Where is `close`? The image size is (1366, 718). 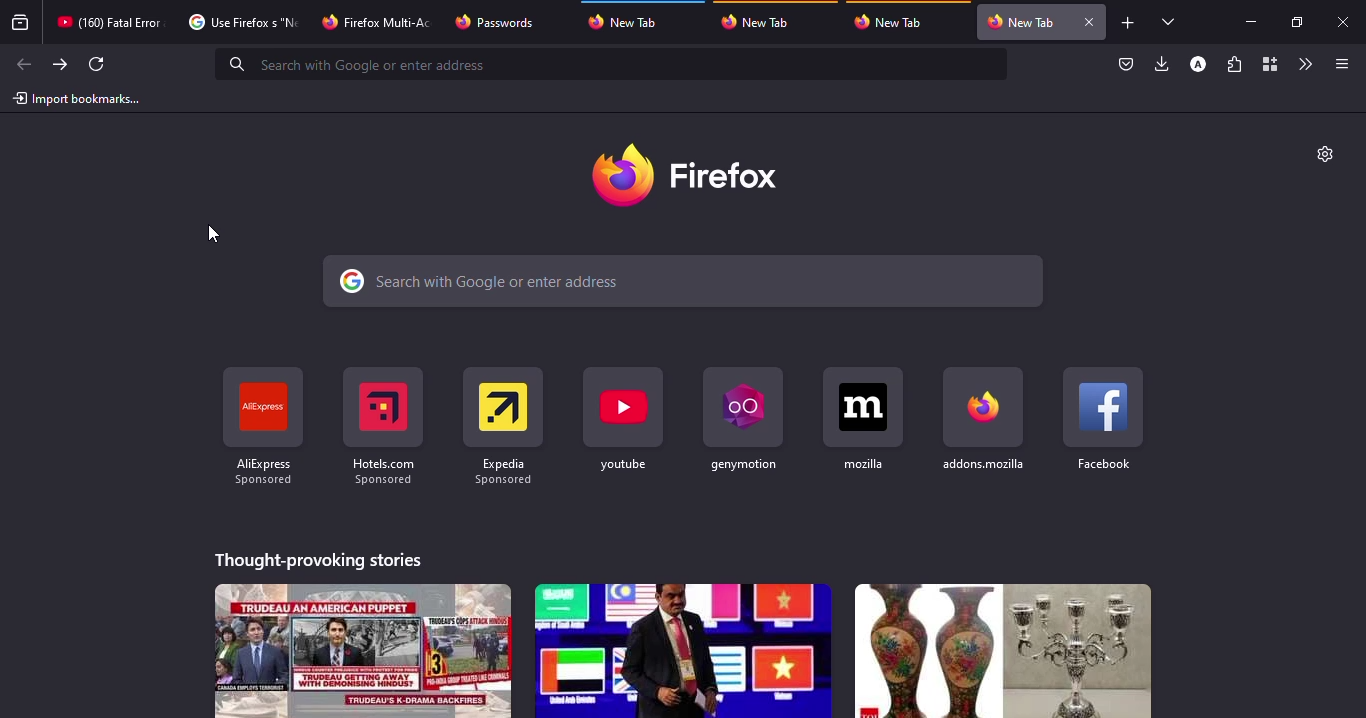
close is located at coordinates (1090, 21).